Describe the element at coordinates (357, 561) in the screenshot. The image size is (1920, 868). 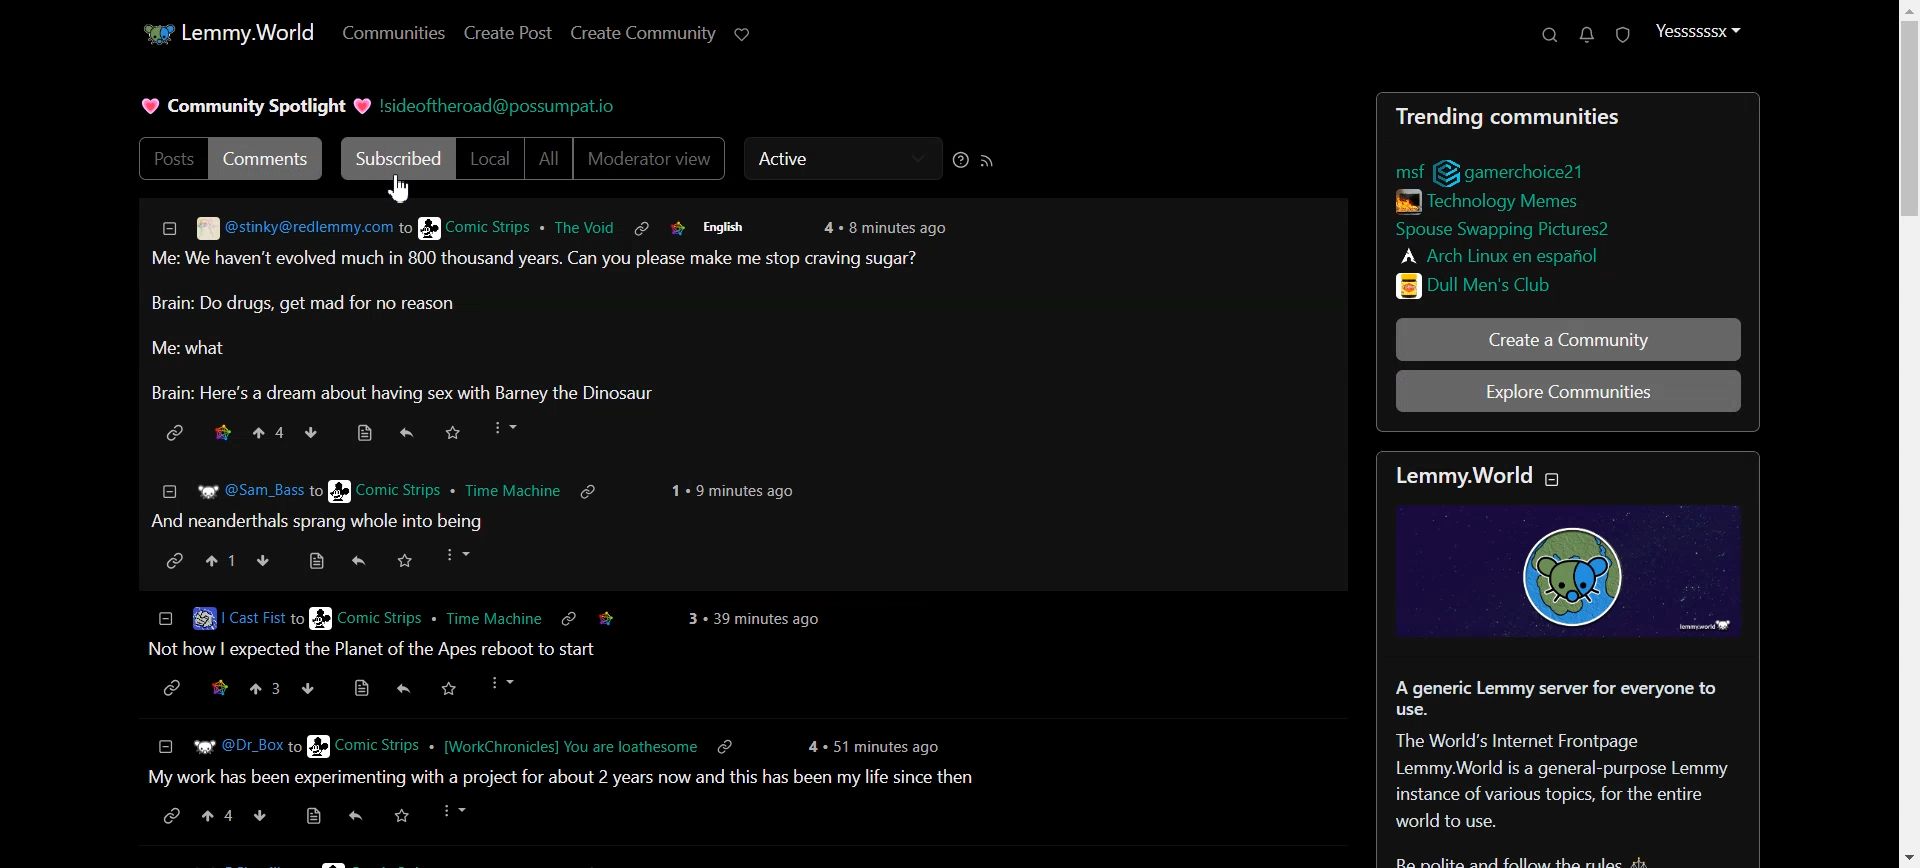
I see `share` at that location.